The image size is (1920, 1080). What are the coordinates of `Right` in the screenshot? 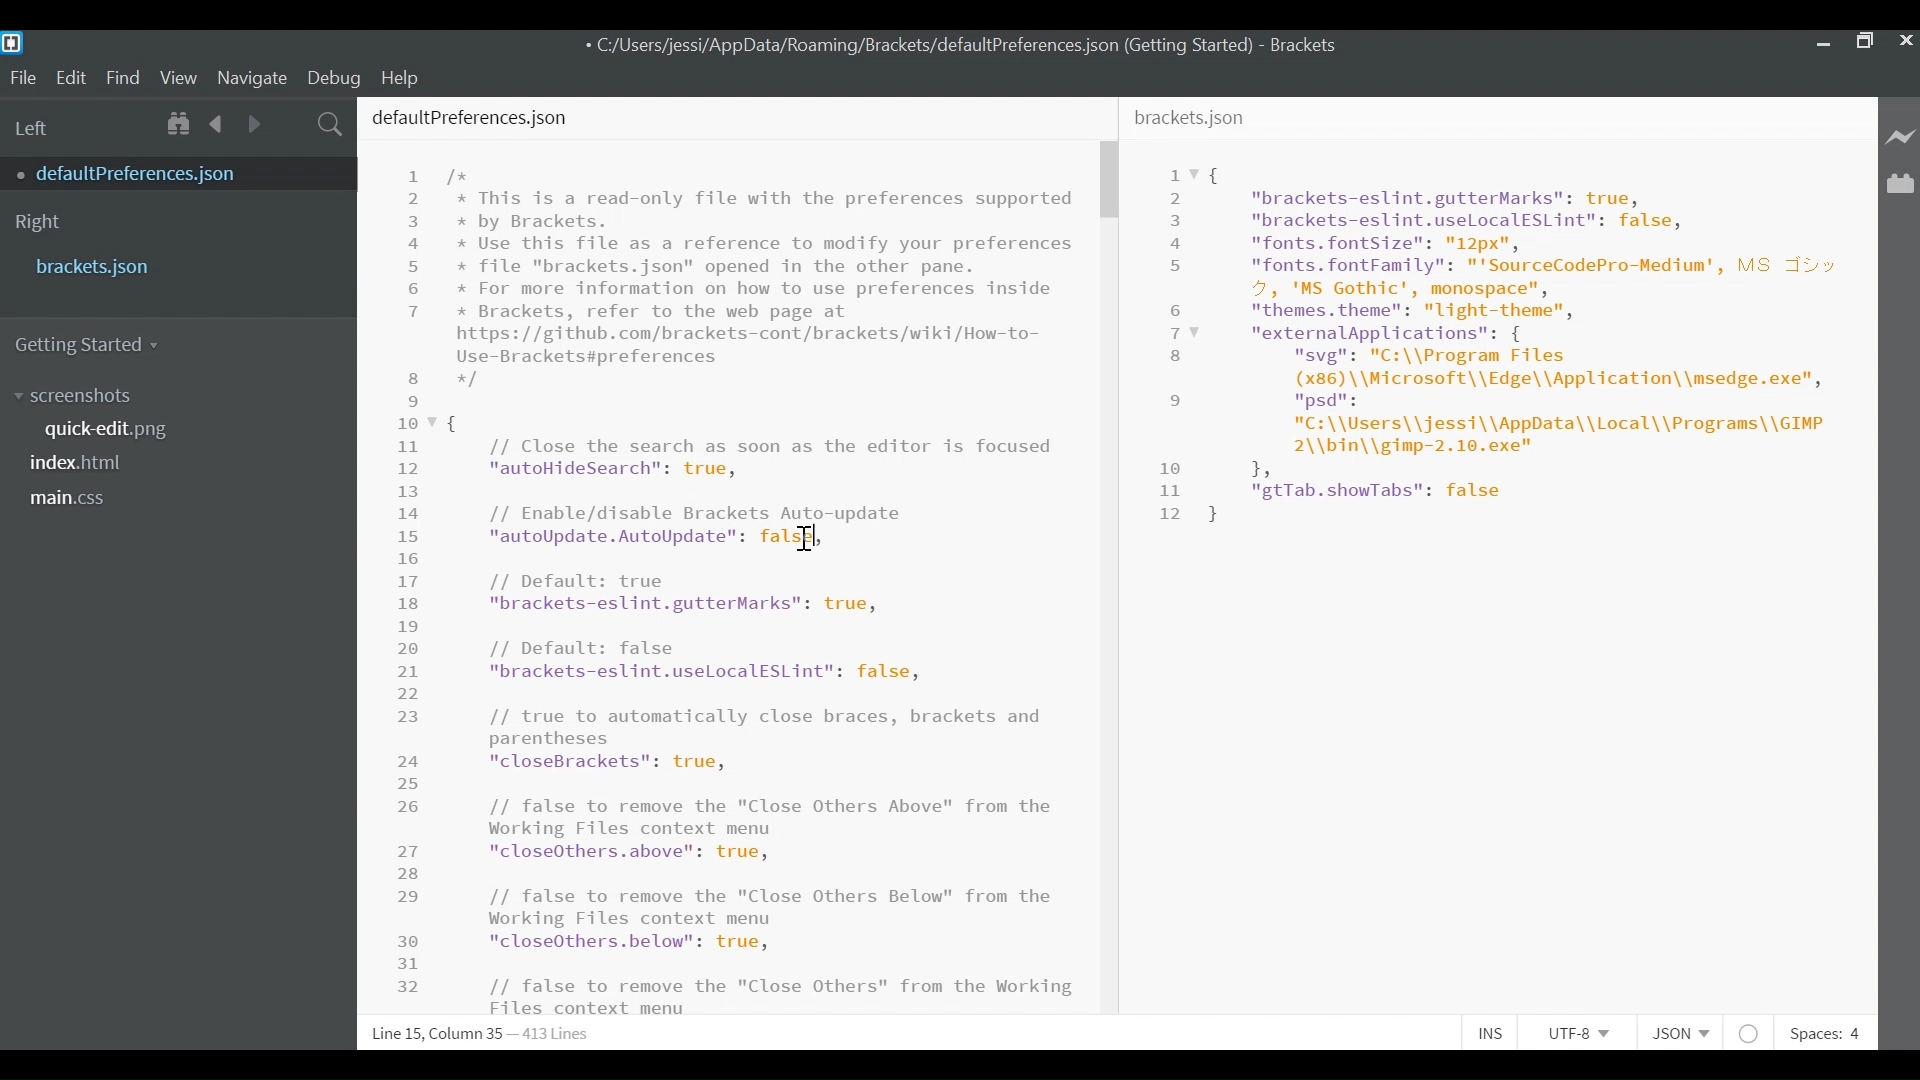 It's located at (38, 223).